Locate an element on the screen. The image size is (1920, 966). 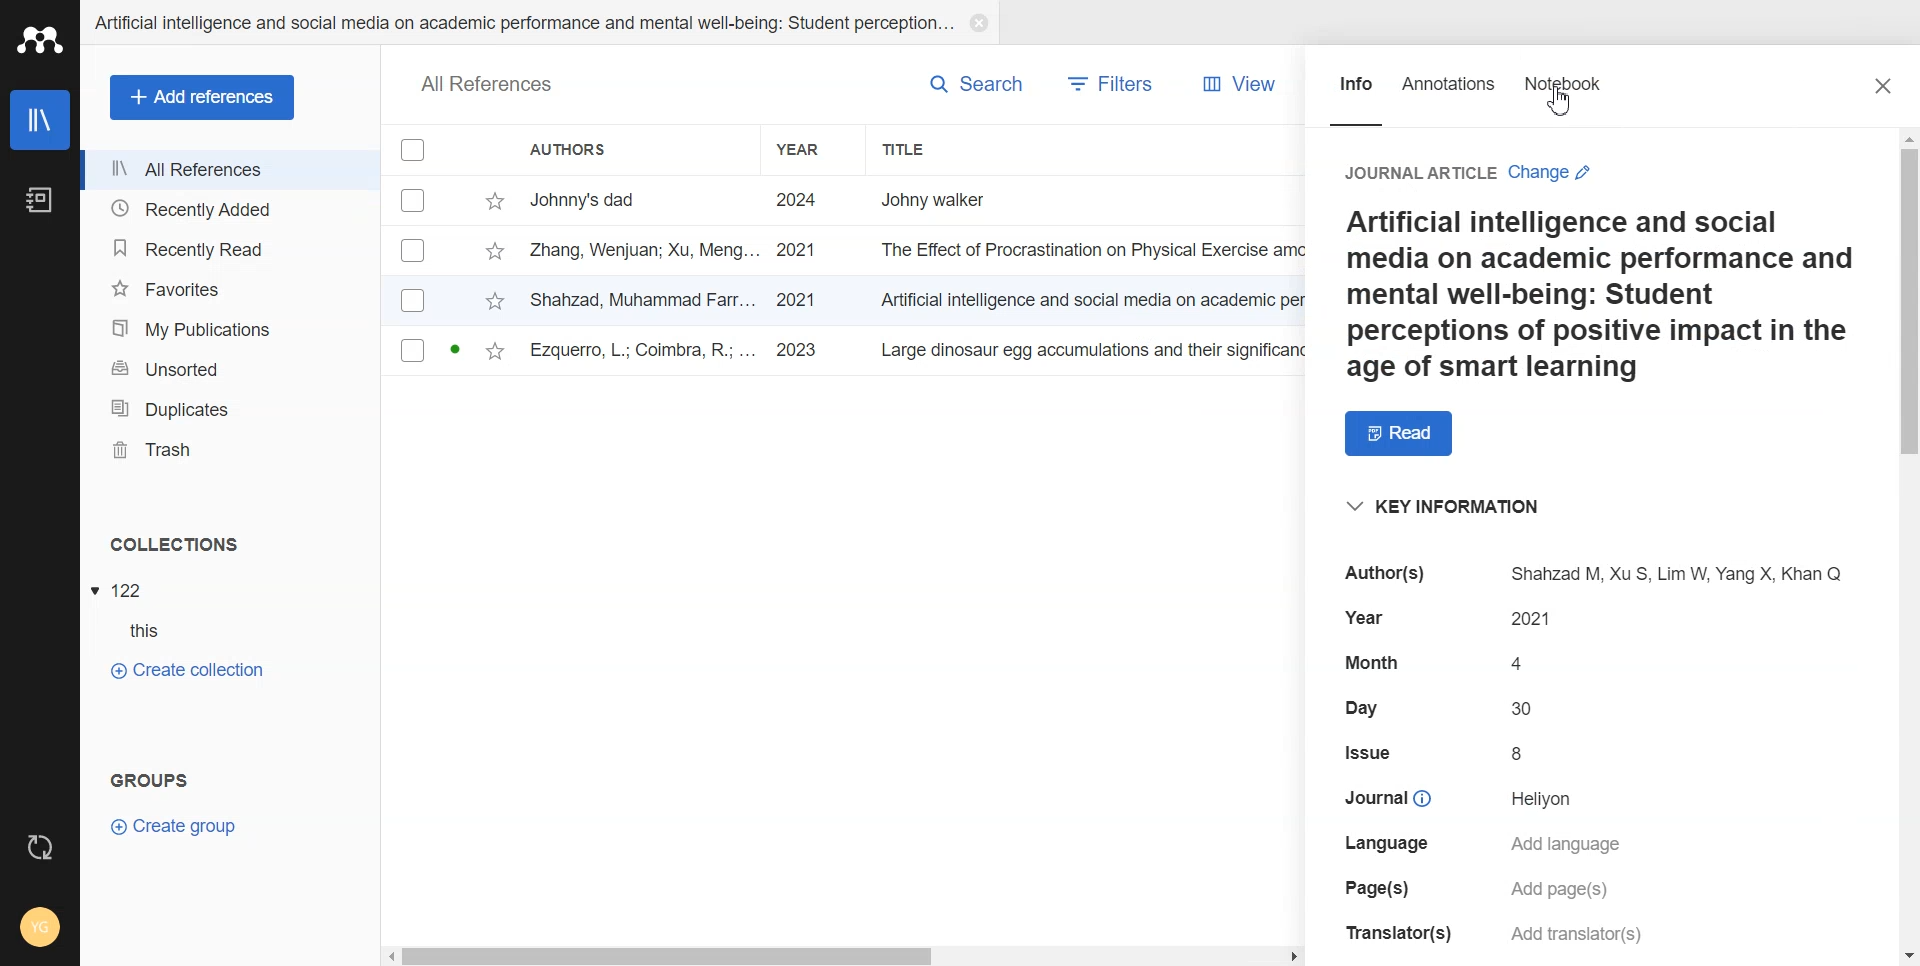
Filters is located at coordinates (1112, 84).